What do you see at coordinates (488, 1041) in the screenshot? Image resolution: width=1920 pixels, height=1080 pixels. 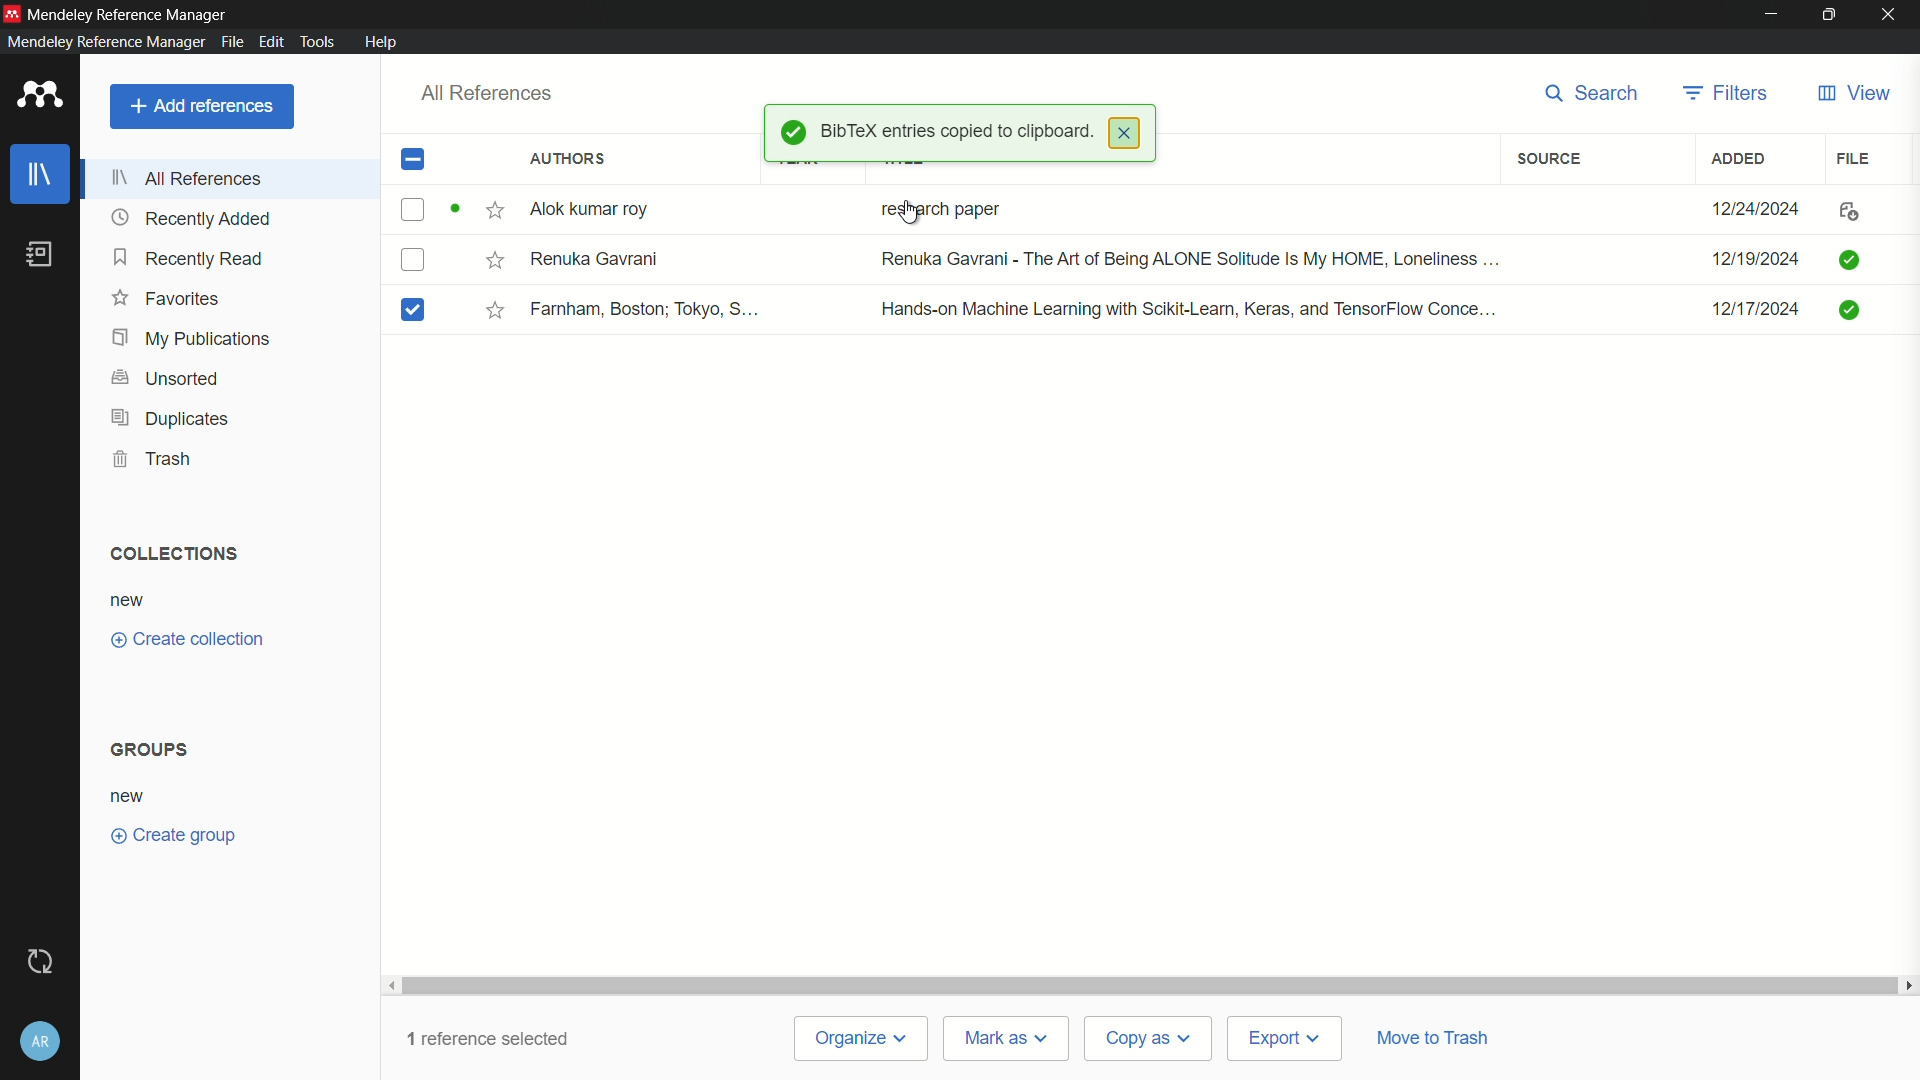 I see `1 reference selected` at bounding box center [488, 1041].